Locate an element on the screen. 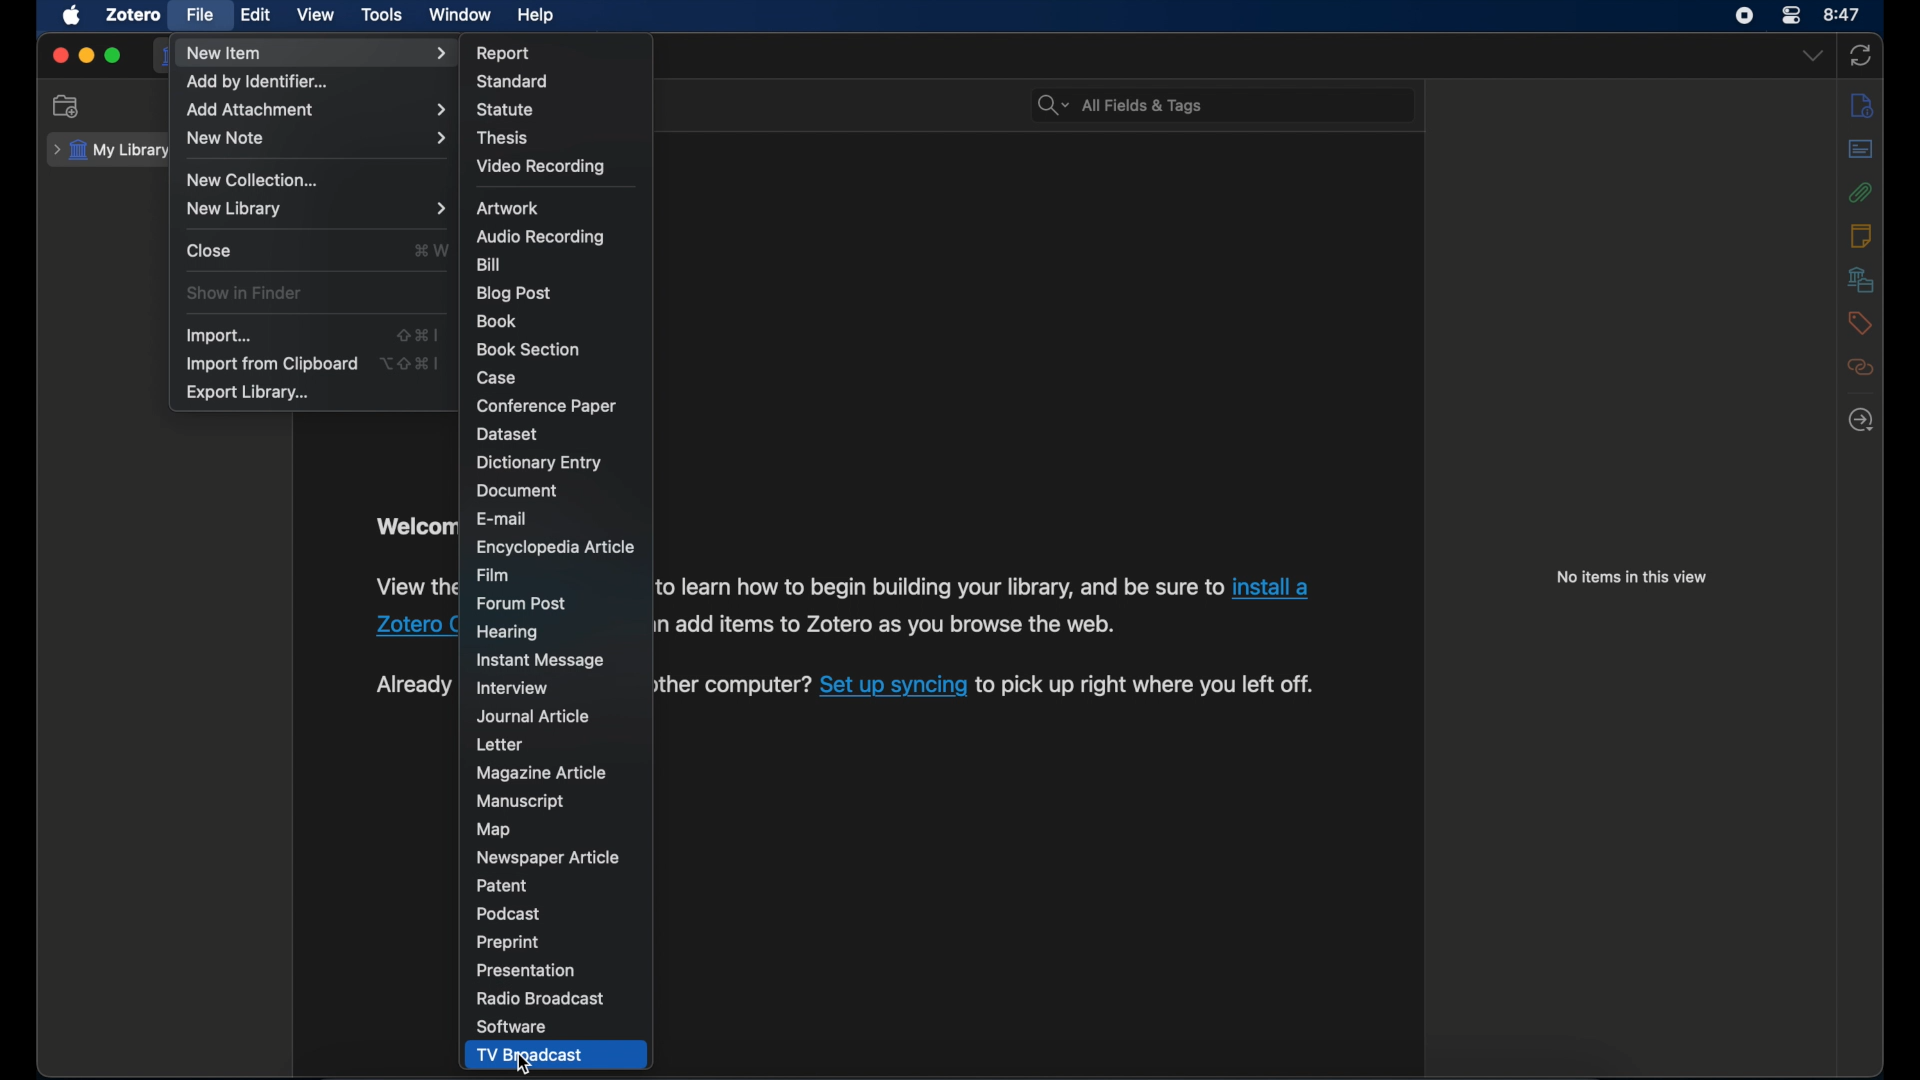 Image resolution: width=1920 pixels, height=1080 pixels. forum post is located at coordinates (523, 602).